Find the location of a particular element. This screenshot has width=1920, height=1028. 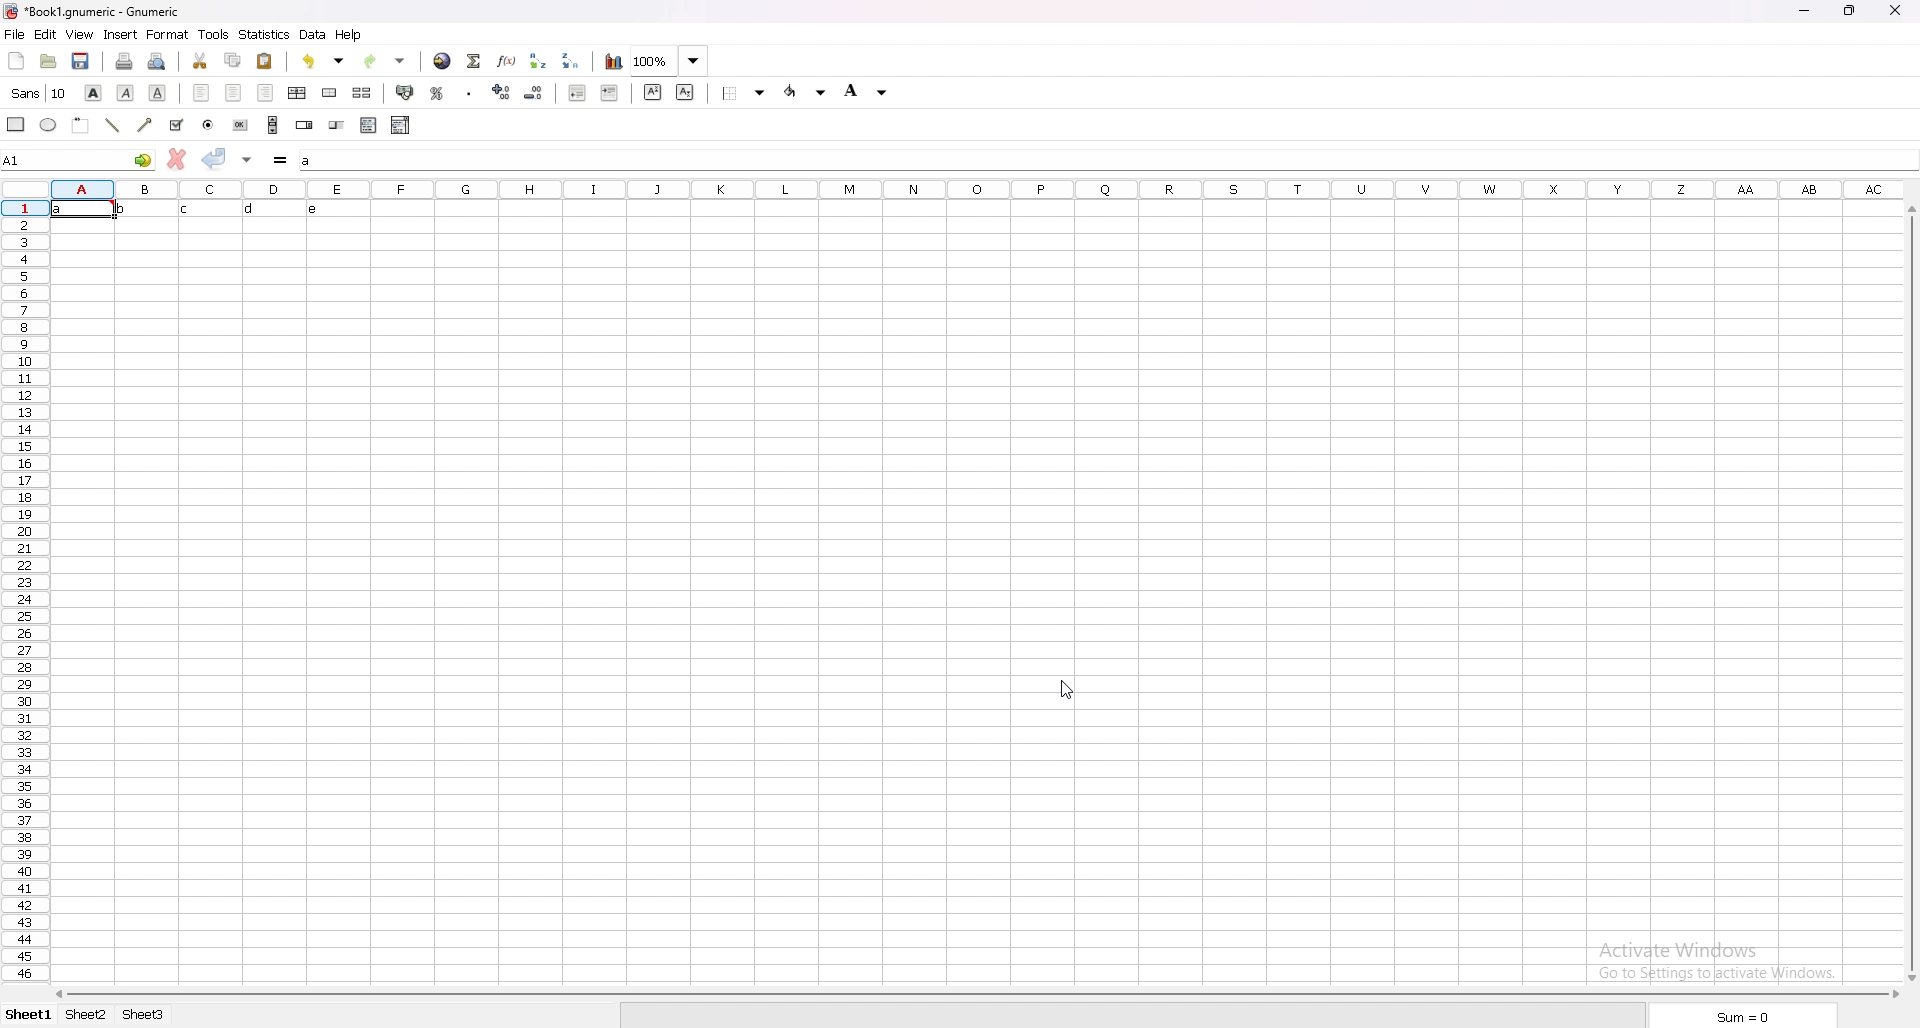

paste is located at coordinates (264, 60).